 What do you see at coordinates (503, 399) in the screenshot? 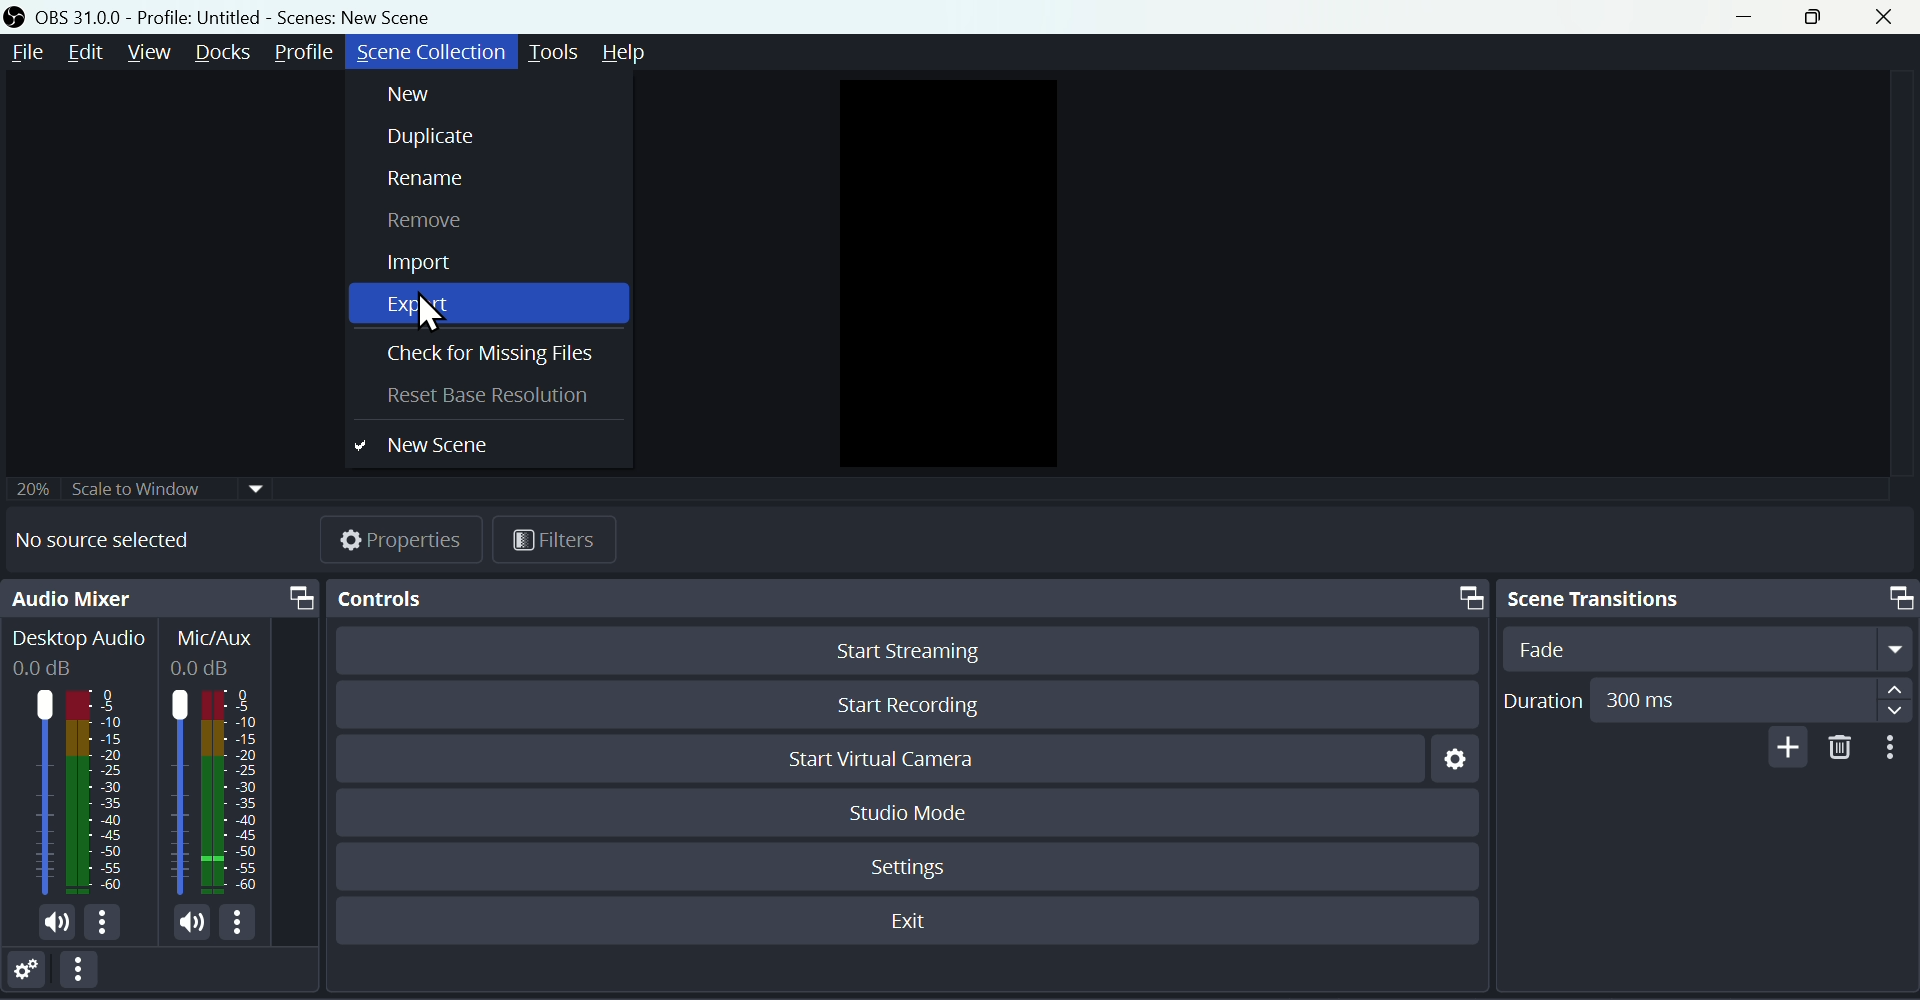
I see `Reset base resolution` at bounding box center [503, 399].